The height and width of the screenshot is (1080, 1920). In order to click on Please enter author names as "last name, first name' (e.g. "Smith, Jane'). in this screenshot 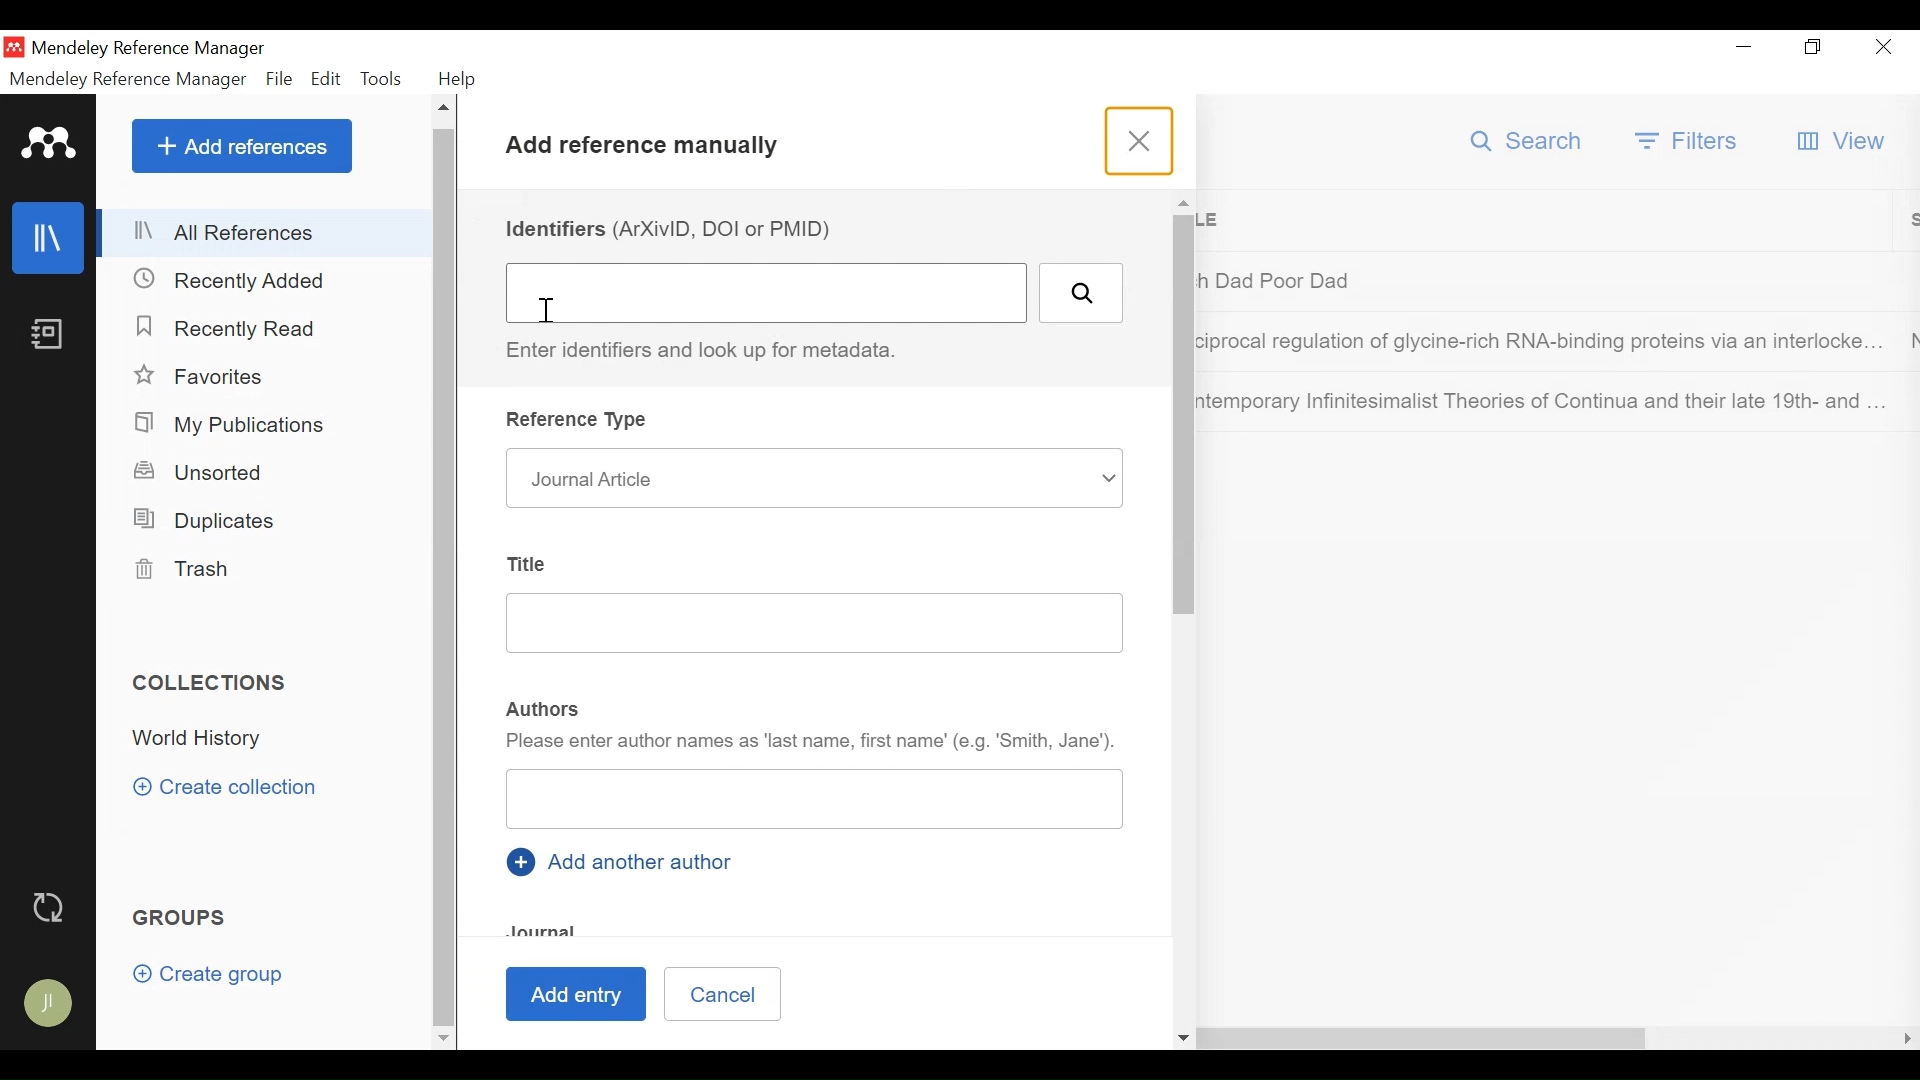, I will do `click(811, 745)`.